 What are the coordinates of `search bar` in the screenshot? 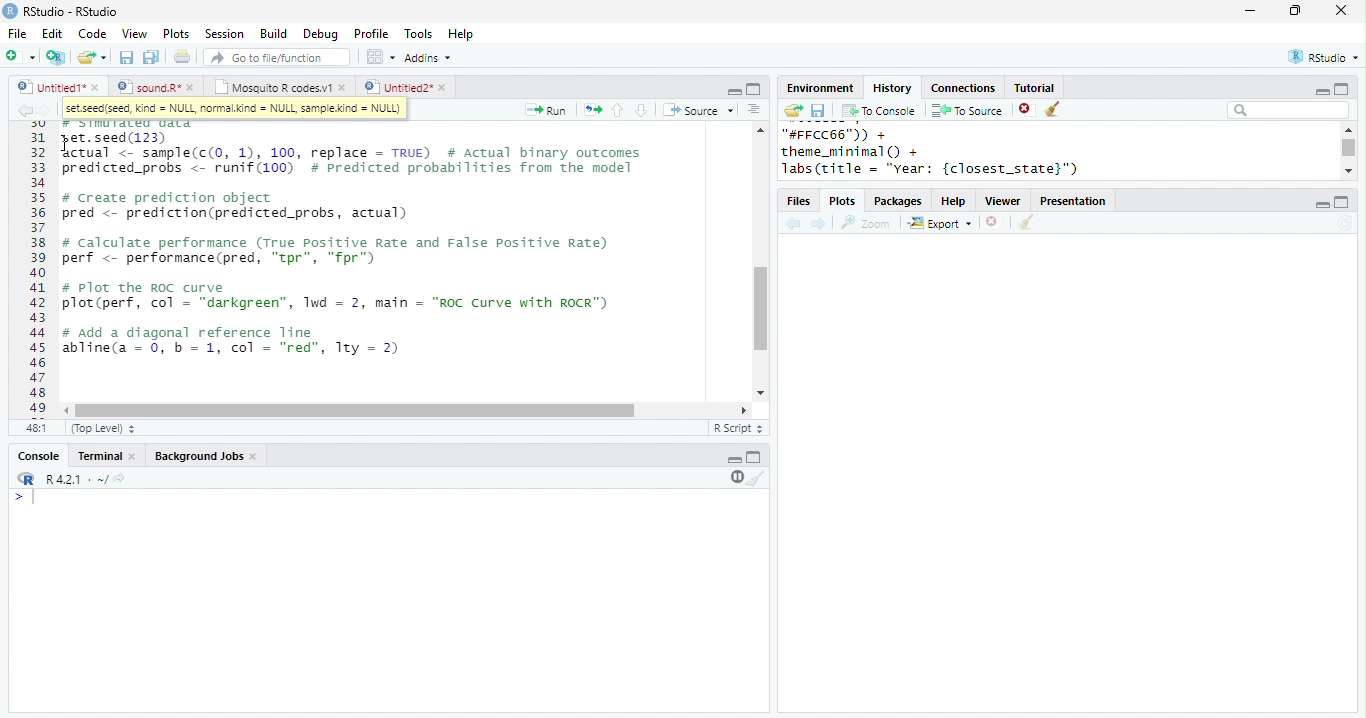 It's located at (1288, 109).